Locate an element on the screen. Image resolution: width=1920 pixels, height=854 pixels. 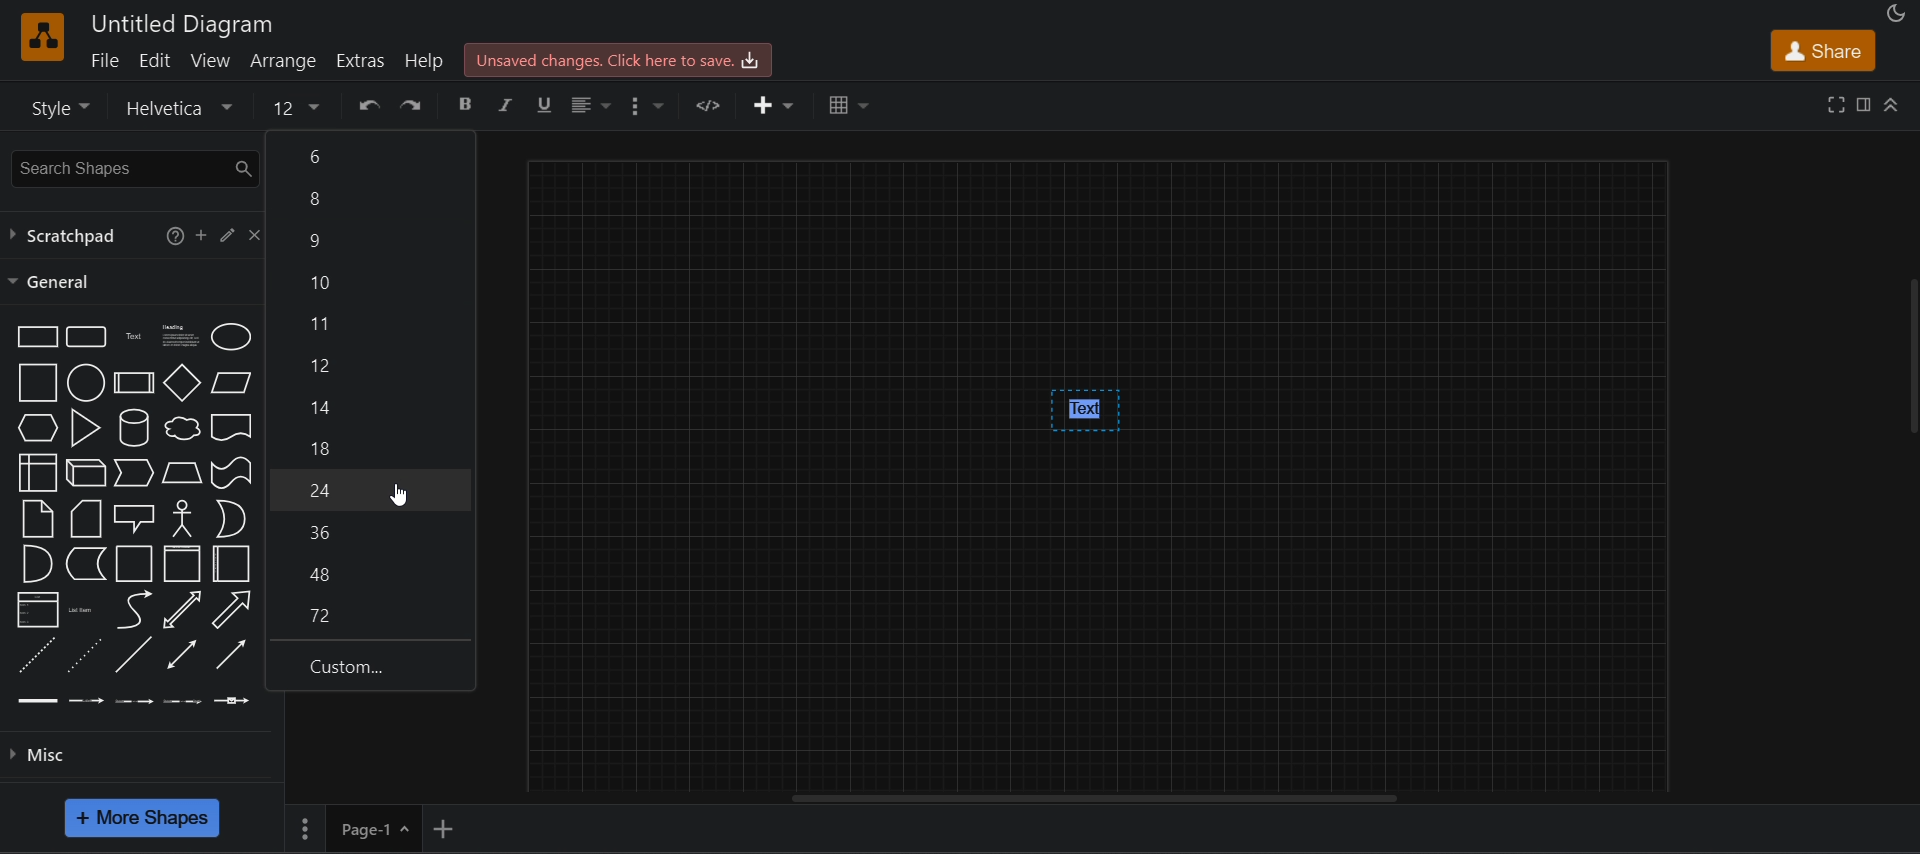
Actor is located at coordinates (183, 518).